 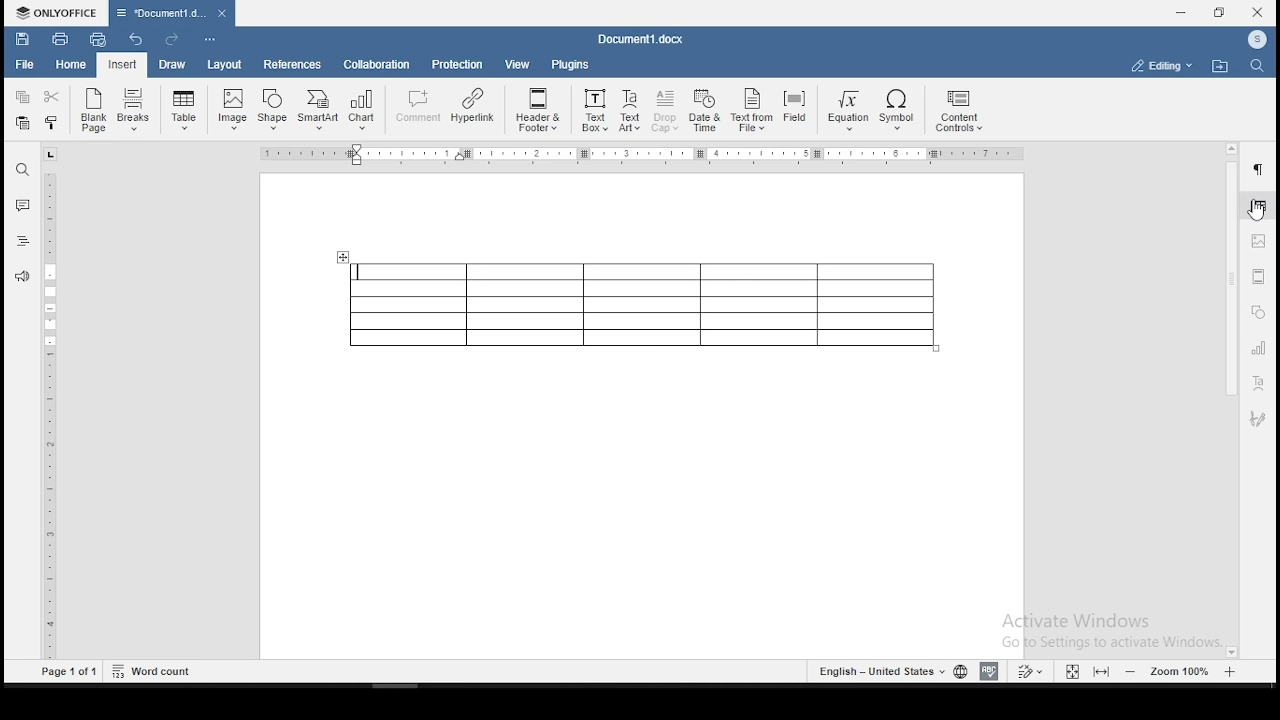 I want to click on ICON, so click(x=1256, y=41).